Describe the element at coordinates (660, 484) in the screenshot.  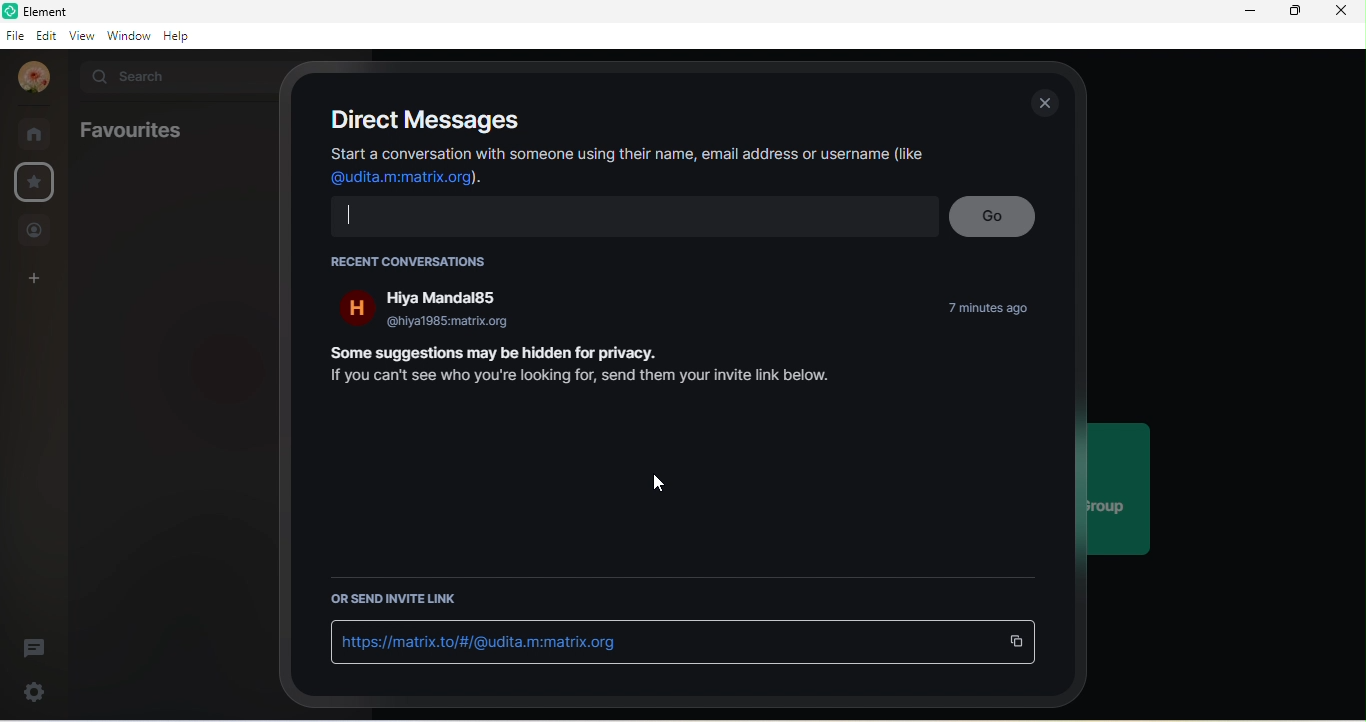
I see `cursor movement` at that location.